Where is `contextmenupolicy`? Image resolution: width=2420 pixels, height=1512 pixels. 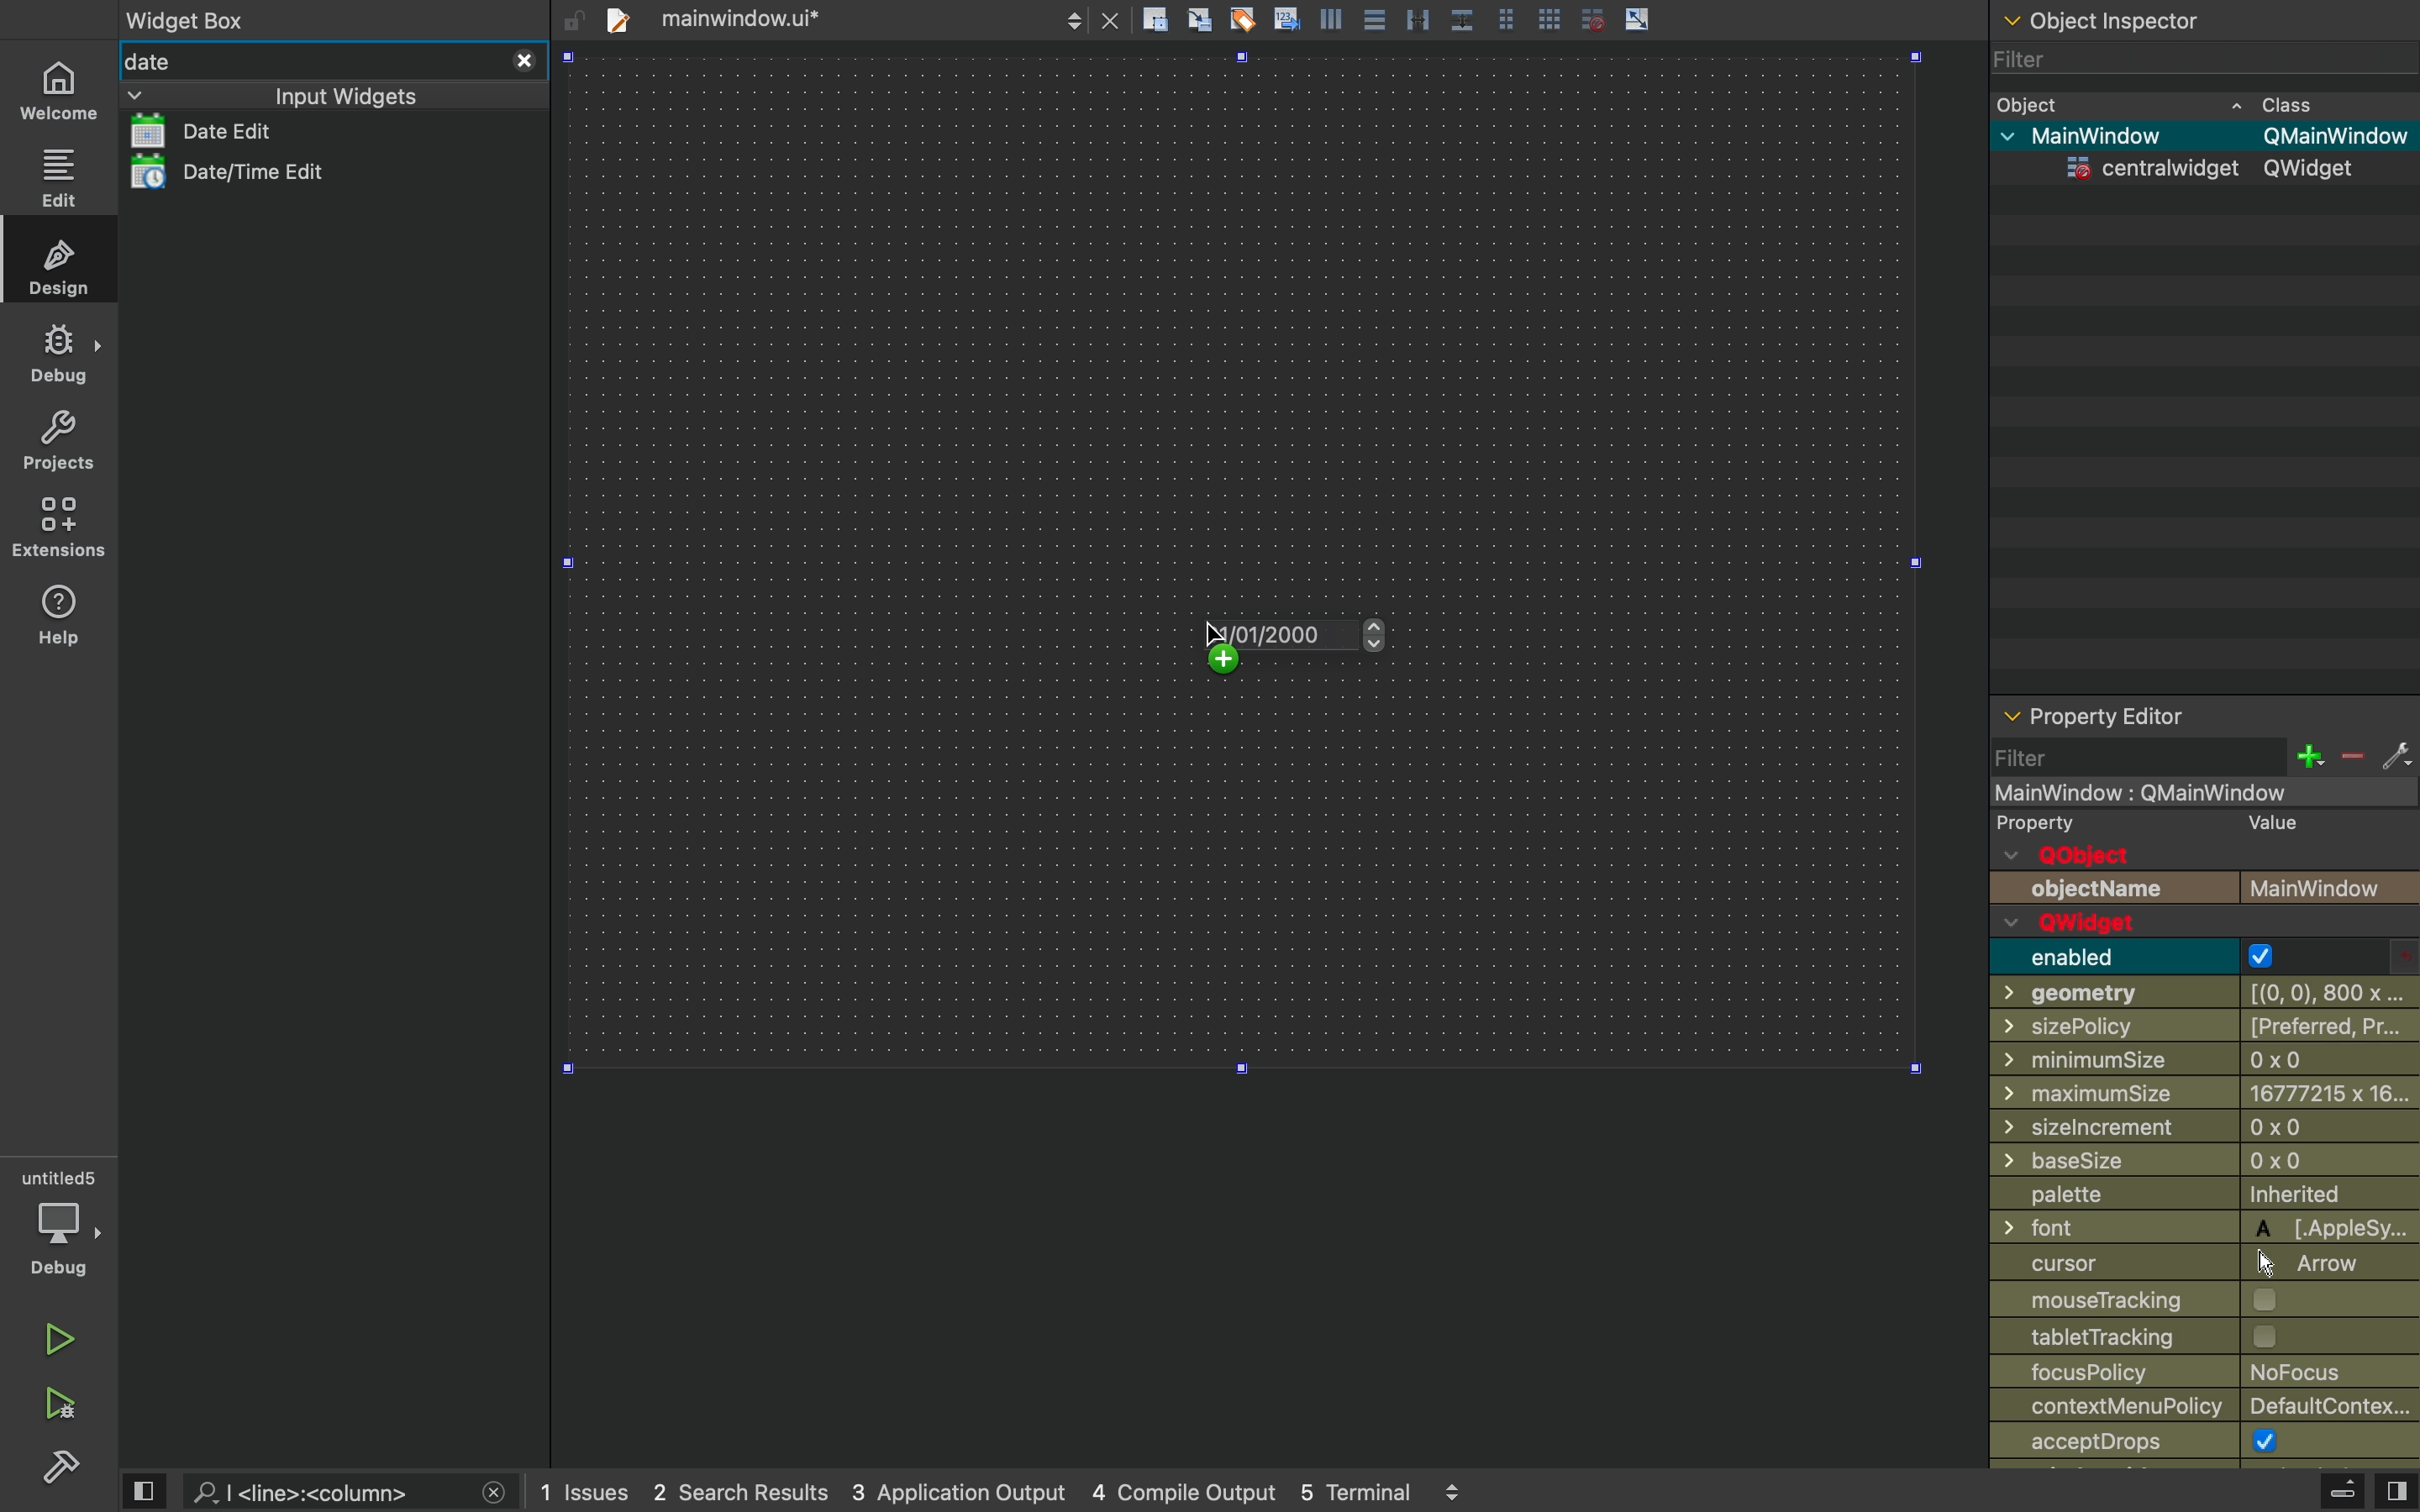
contextmenupolicy is located at coordinates (2203, 1405).